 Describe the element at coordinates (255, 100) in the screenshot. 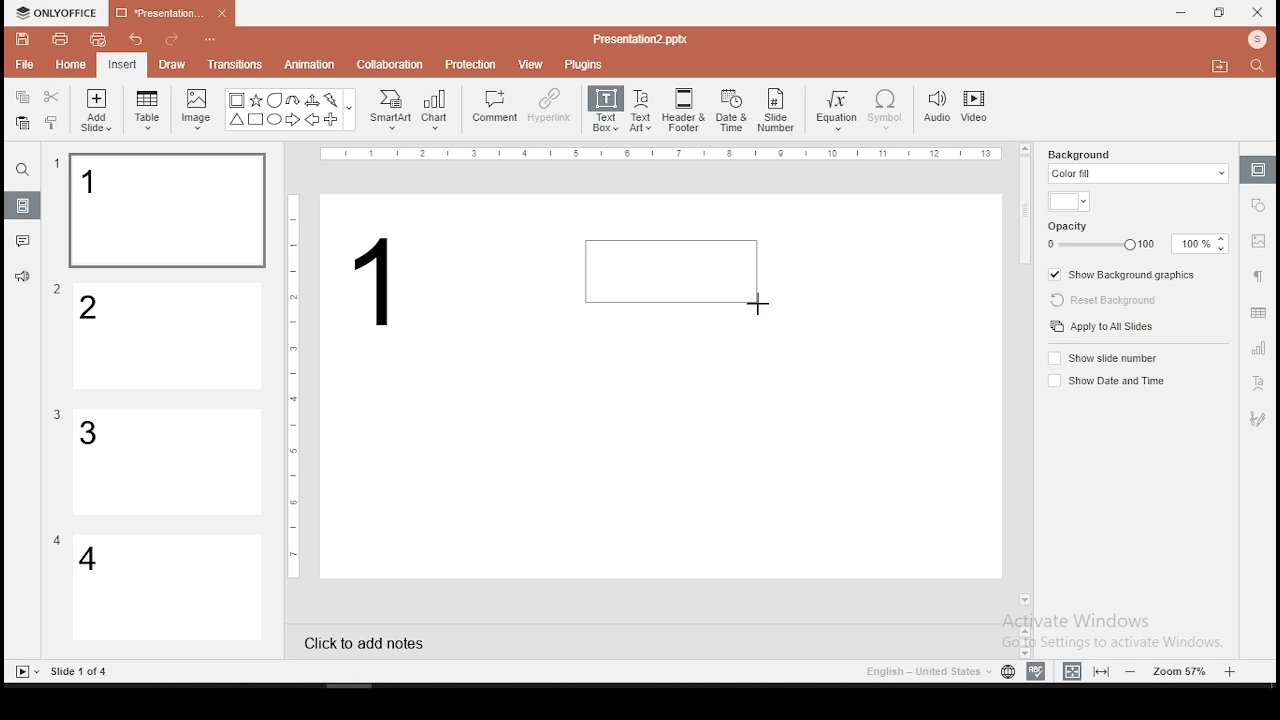

I see `Star` at that location.